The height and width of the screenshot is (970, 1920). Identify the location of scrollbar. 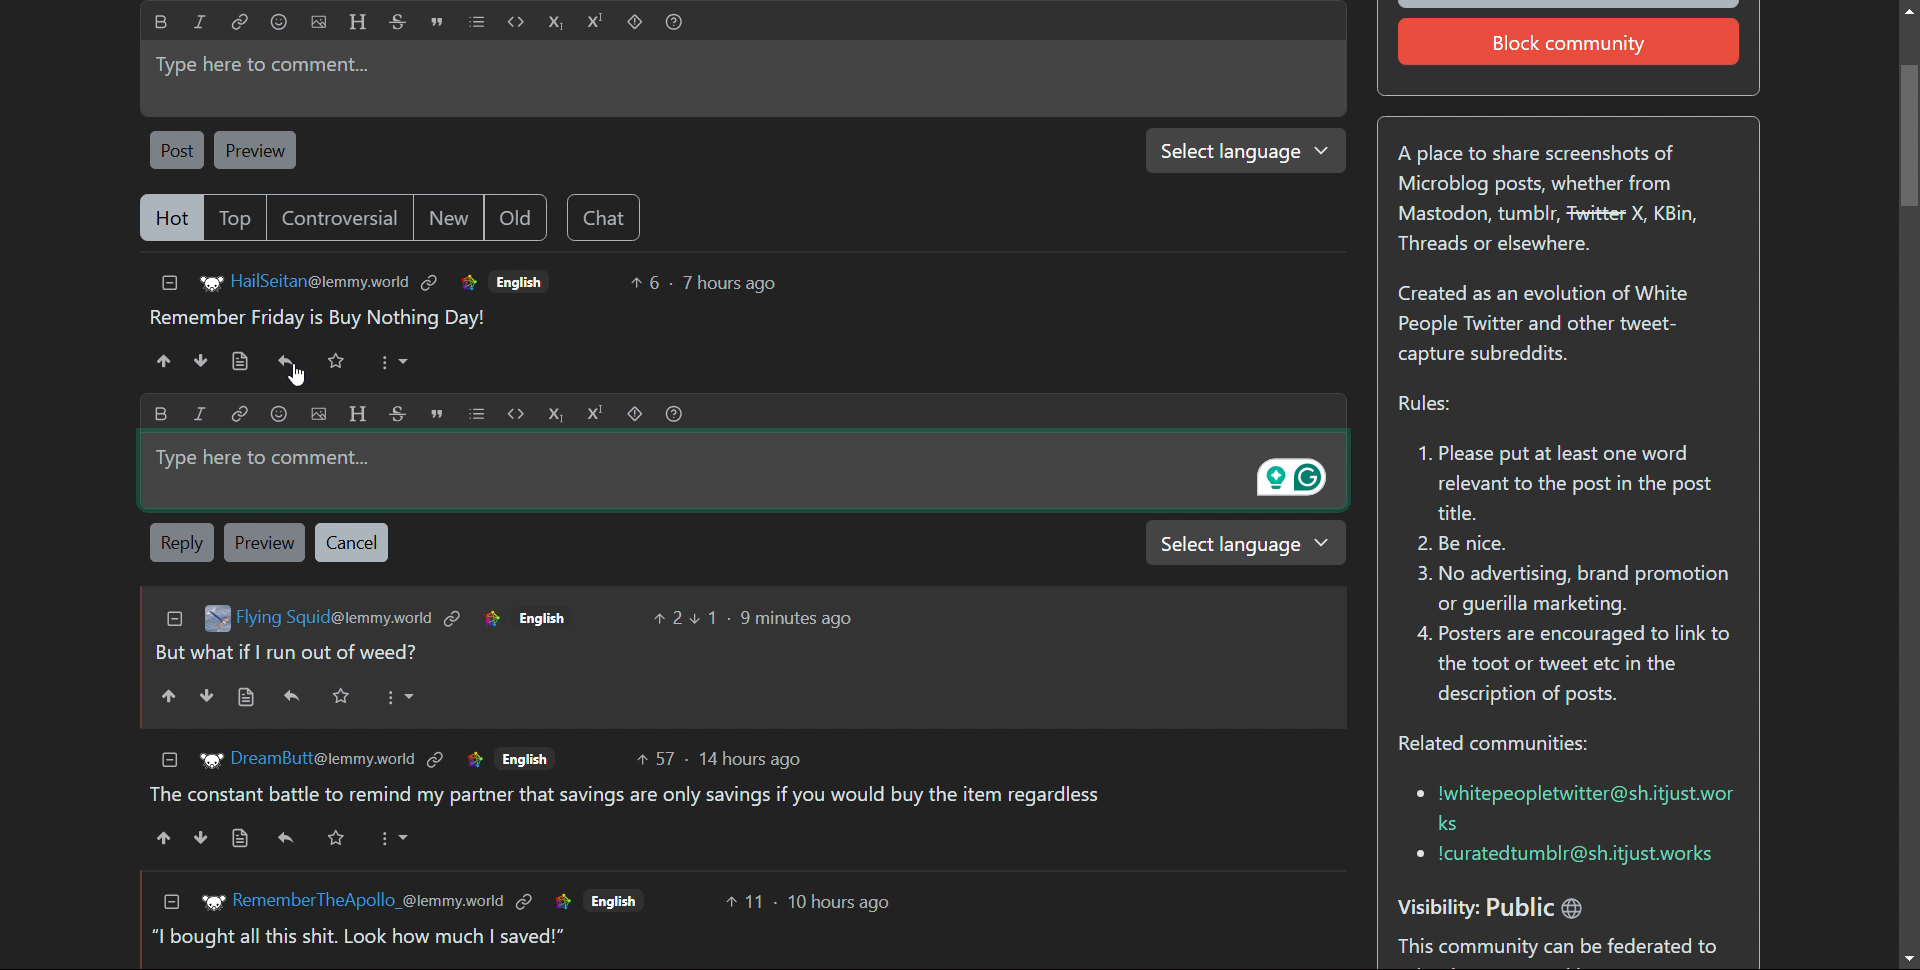
(1907, 478).